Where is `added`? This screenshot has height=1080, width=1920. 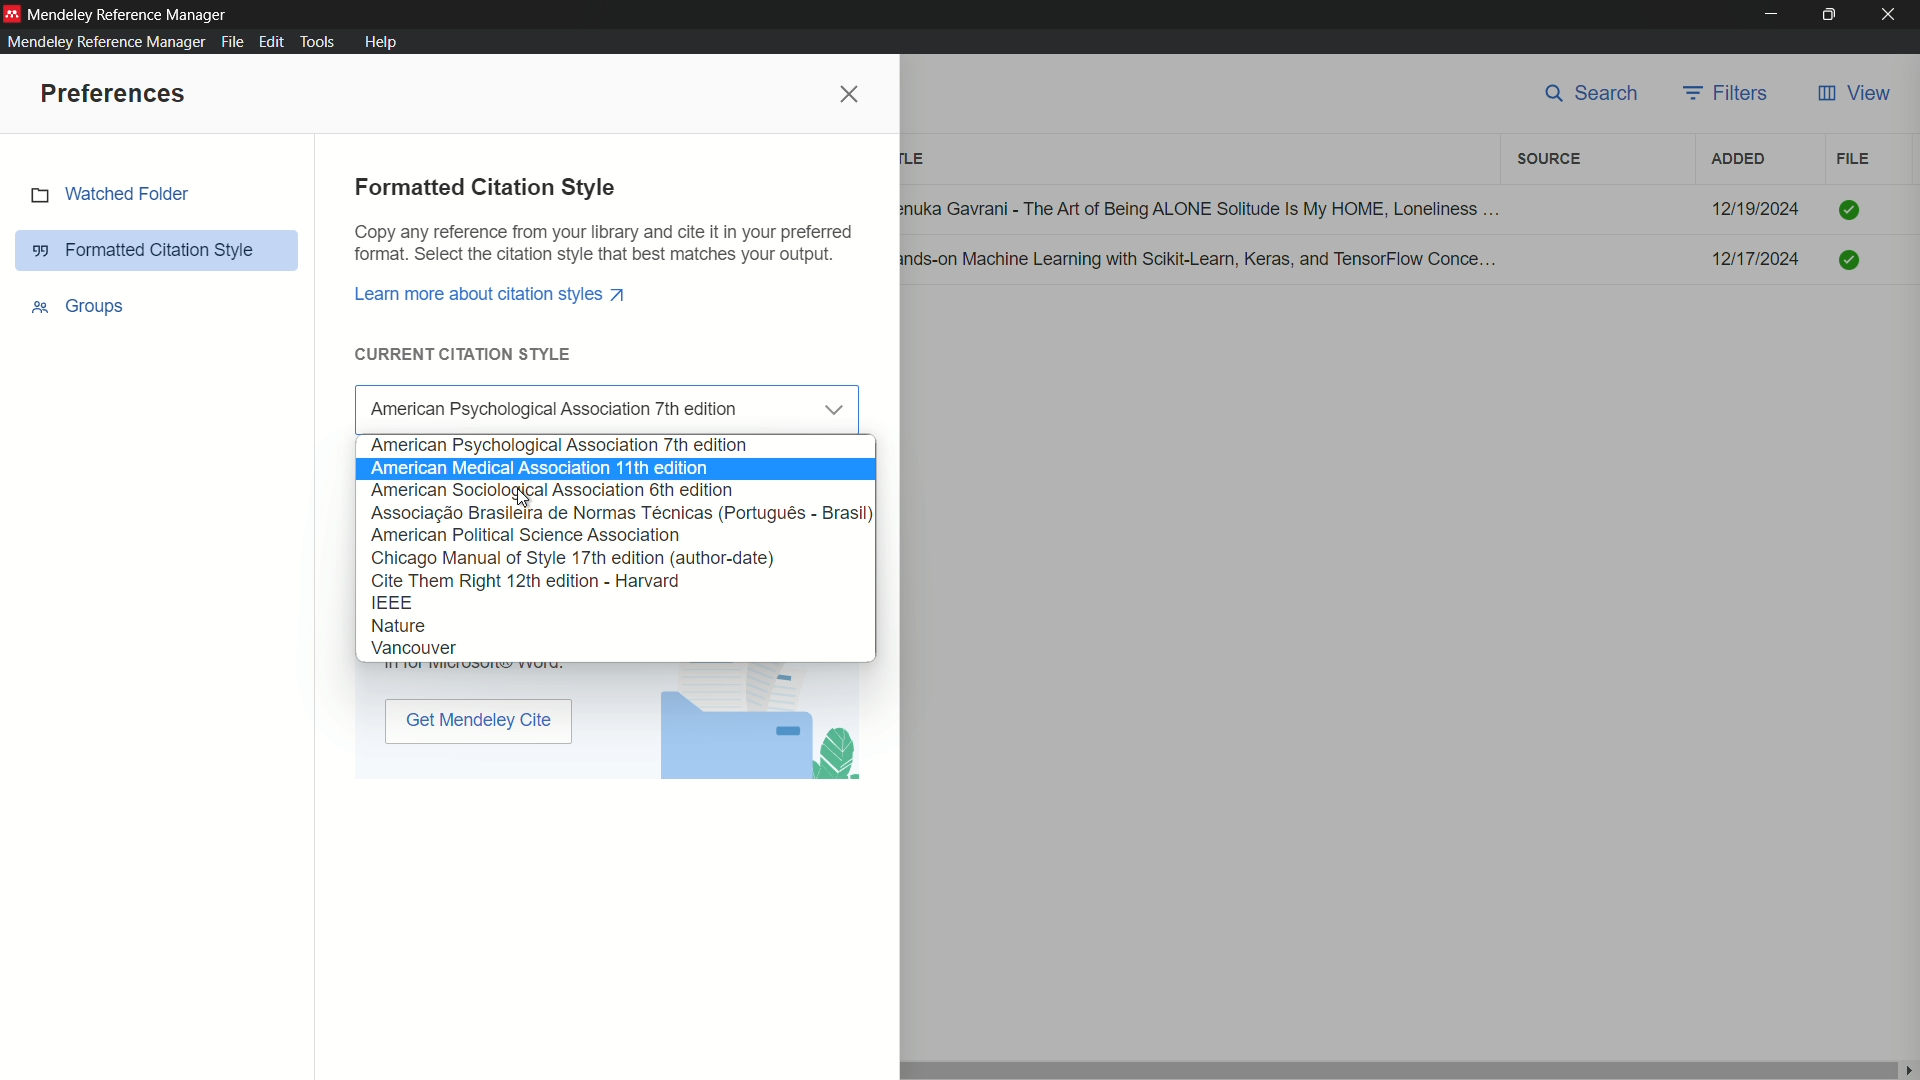 added is located at coordinates (1739, 160).